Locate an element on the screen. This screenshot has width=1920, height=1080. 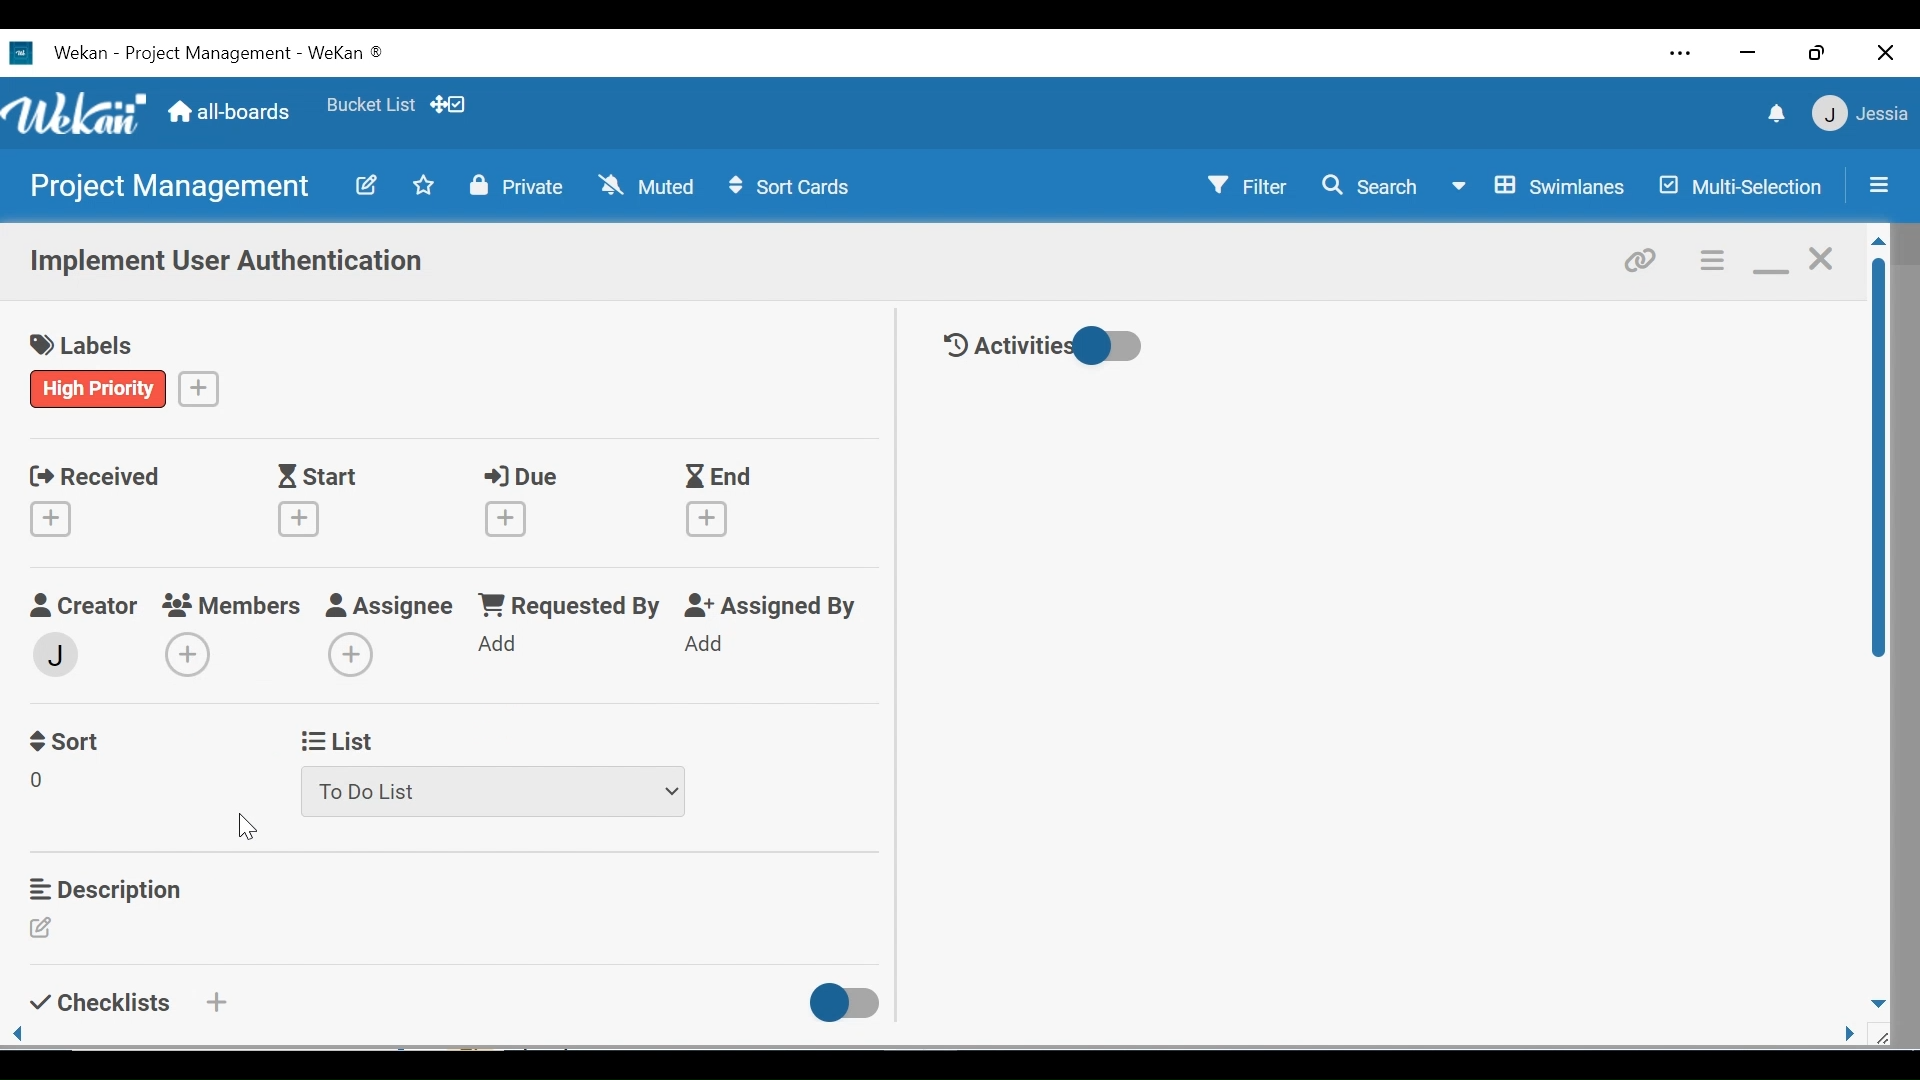
add is located at coordinates (502, 646).